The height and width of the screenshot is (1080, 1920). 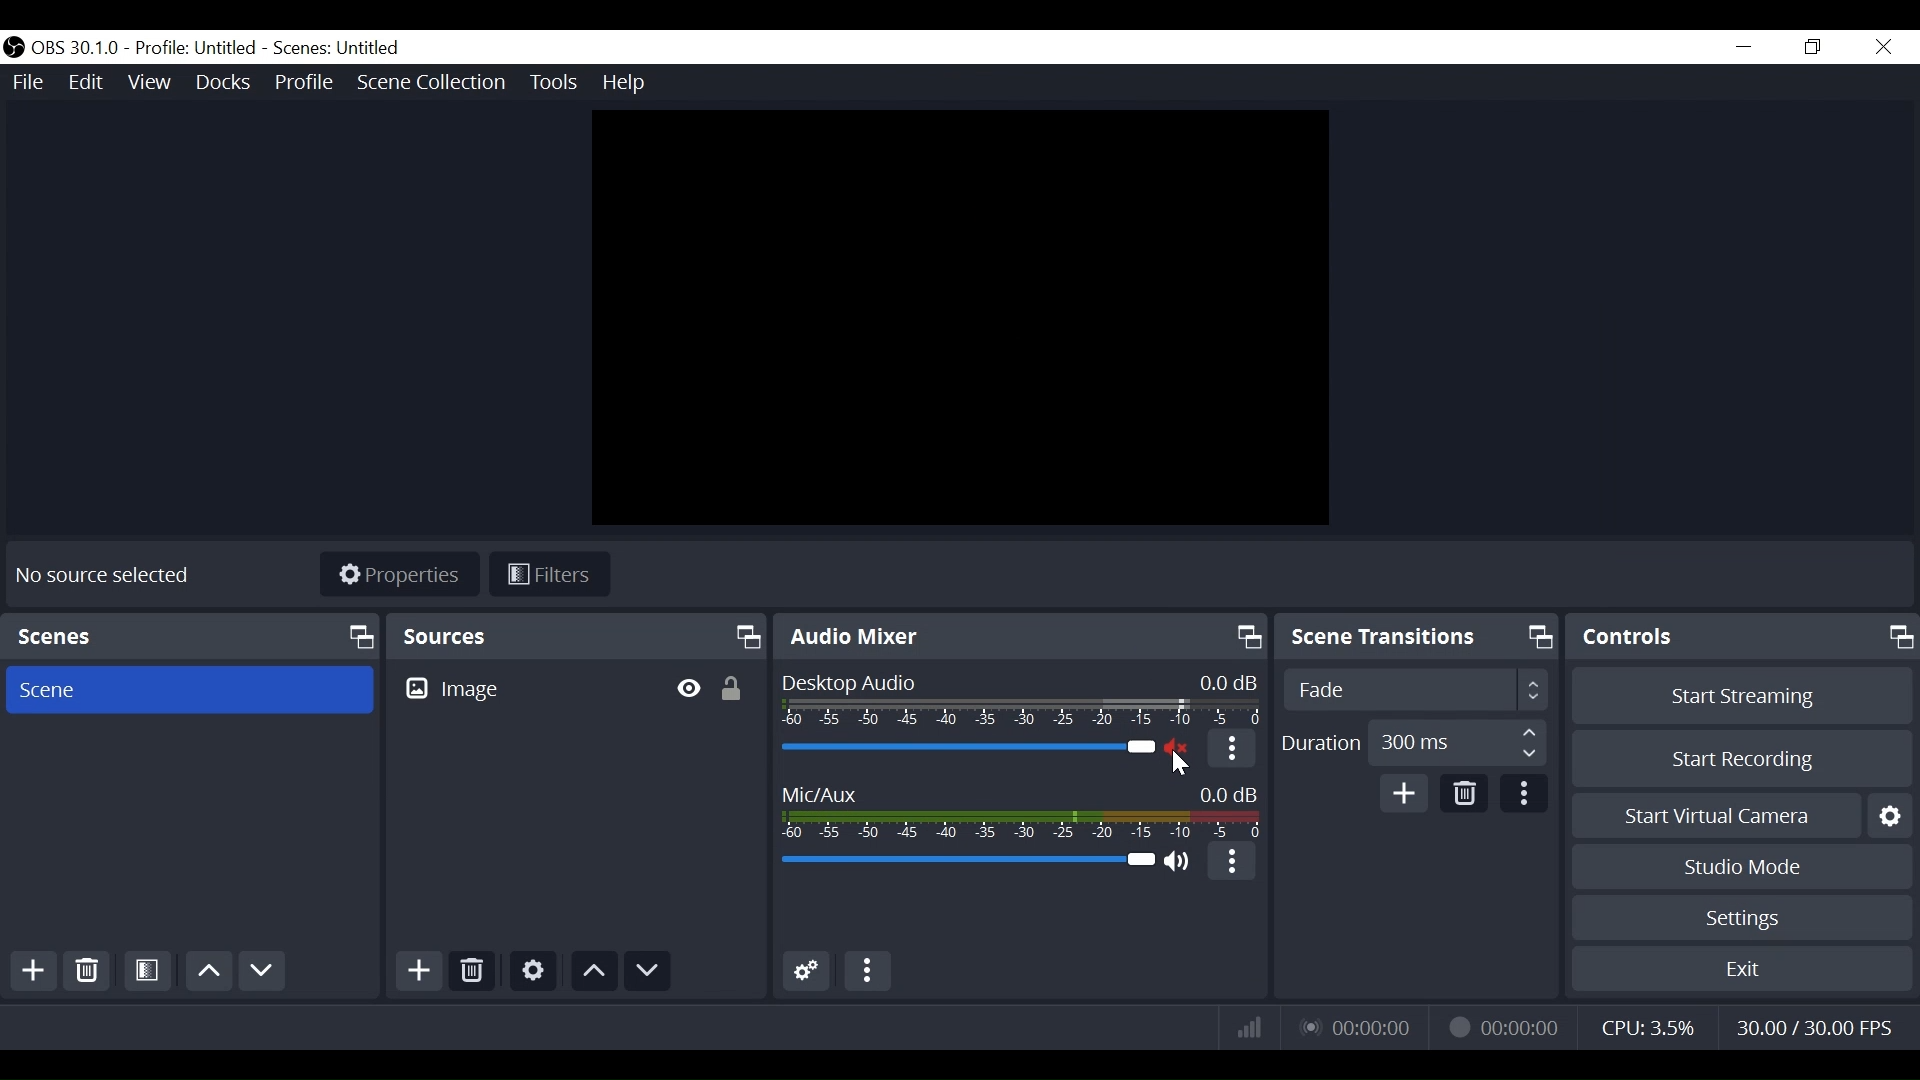 I want to click on (un)mute, so click(x=1179, y=751).